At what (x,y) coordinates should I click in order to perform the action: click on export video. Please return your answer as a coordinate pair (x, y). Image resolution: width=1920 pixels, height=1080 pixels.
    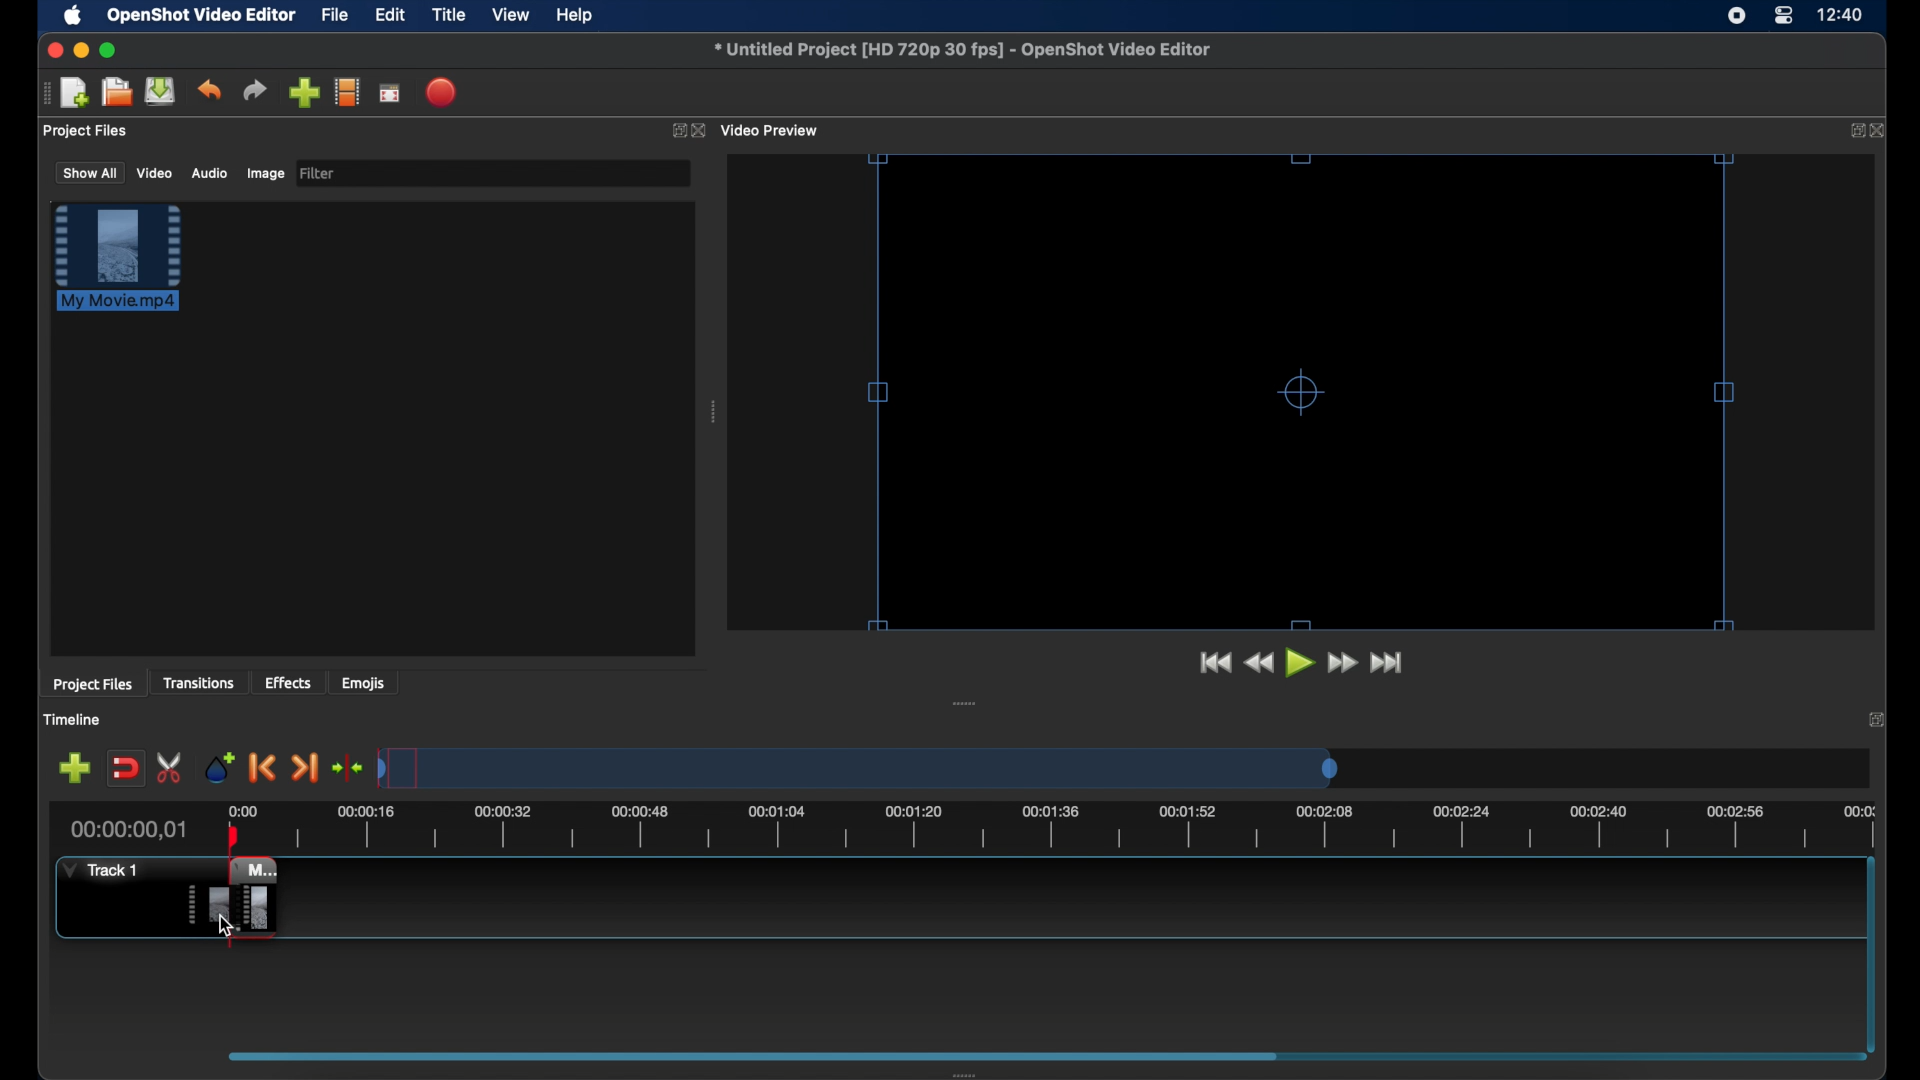
    Looking at the image, I should click on (443, 92).